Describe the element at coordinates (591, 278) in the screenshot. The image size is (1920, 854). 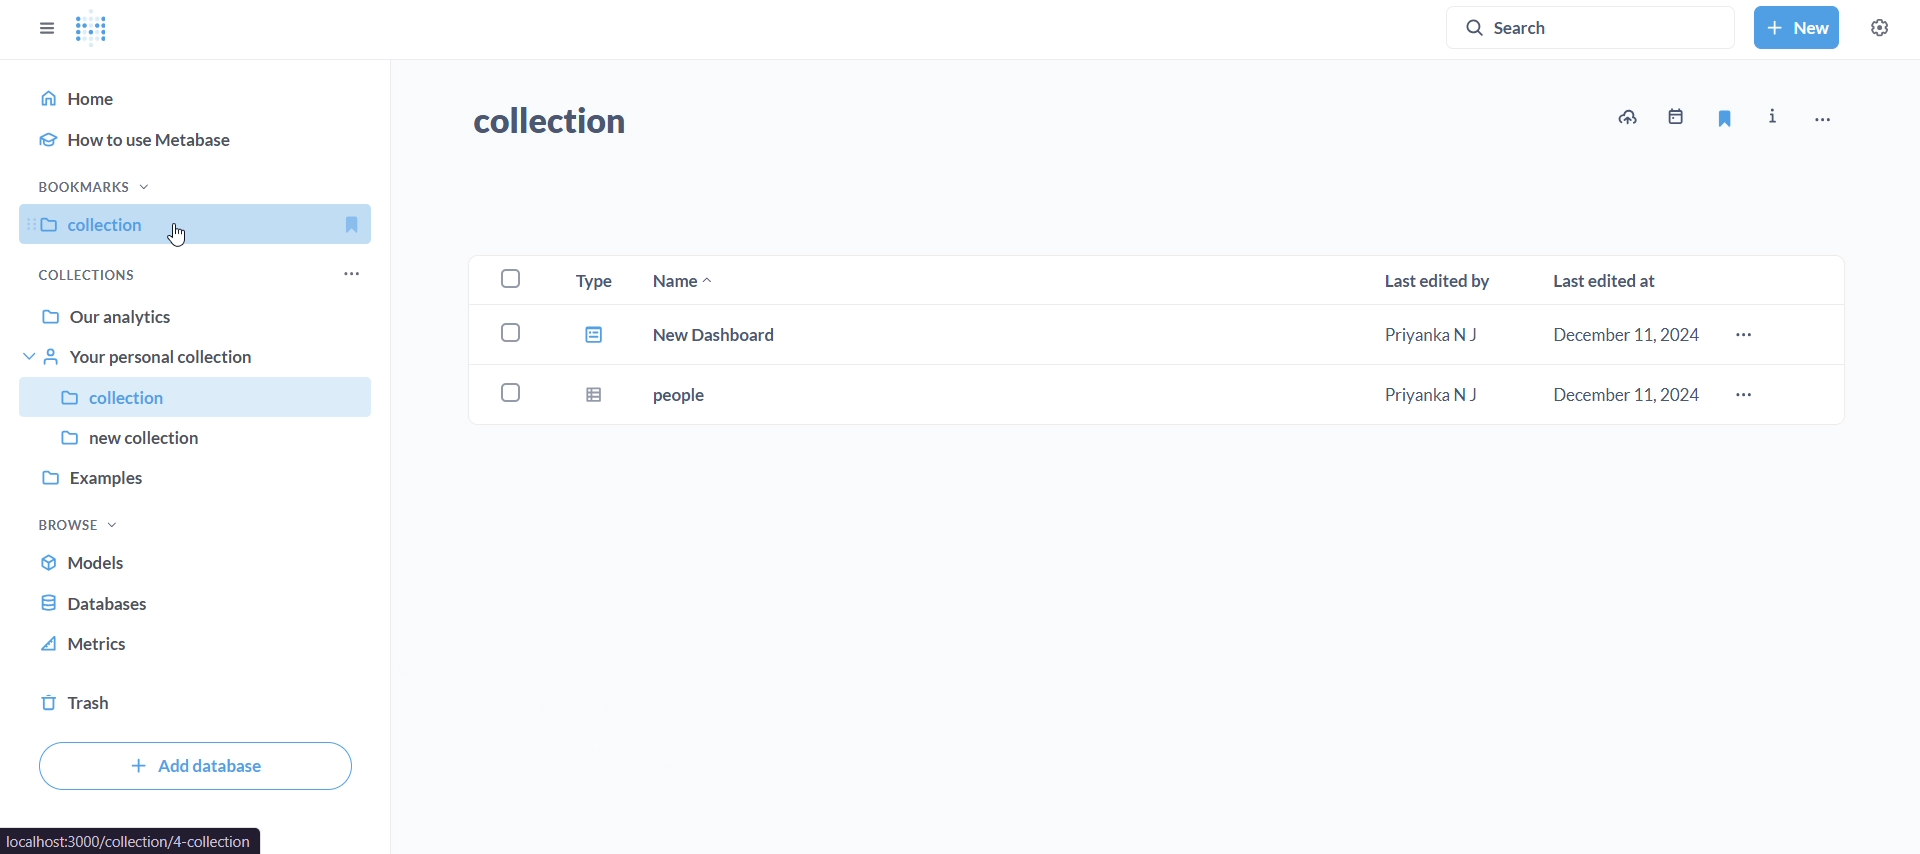
I see `type` at that location.